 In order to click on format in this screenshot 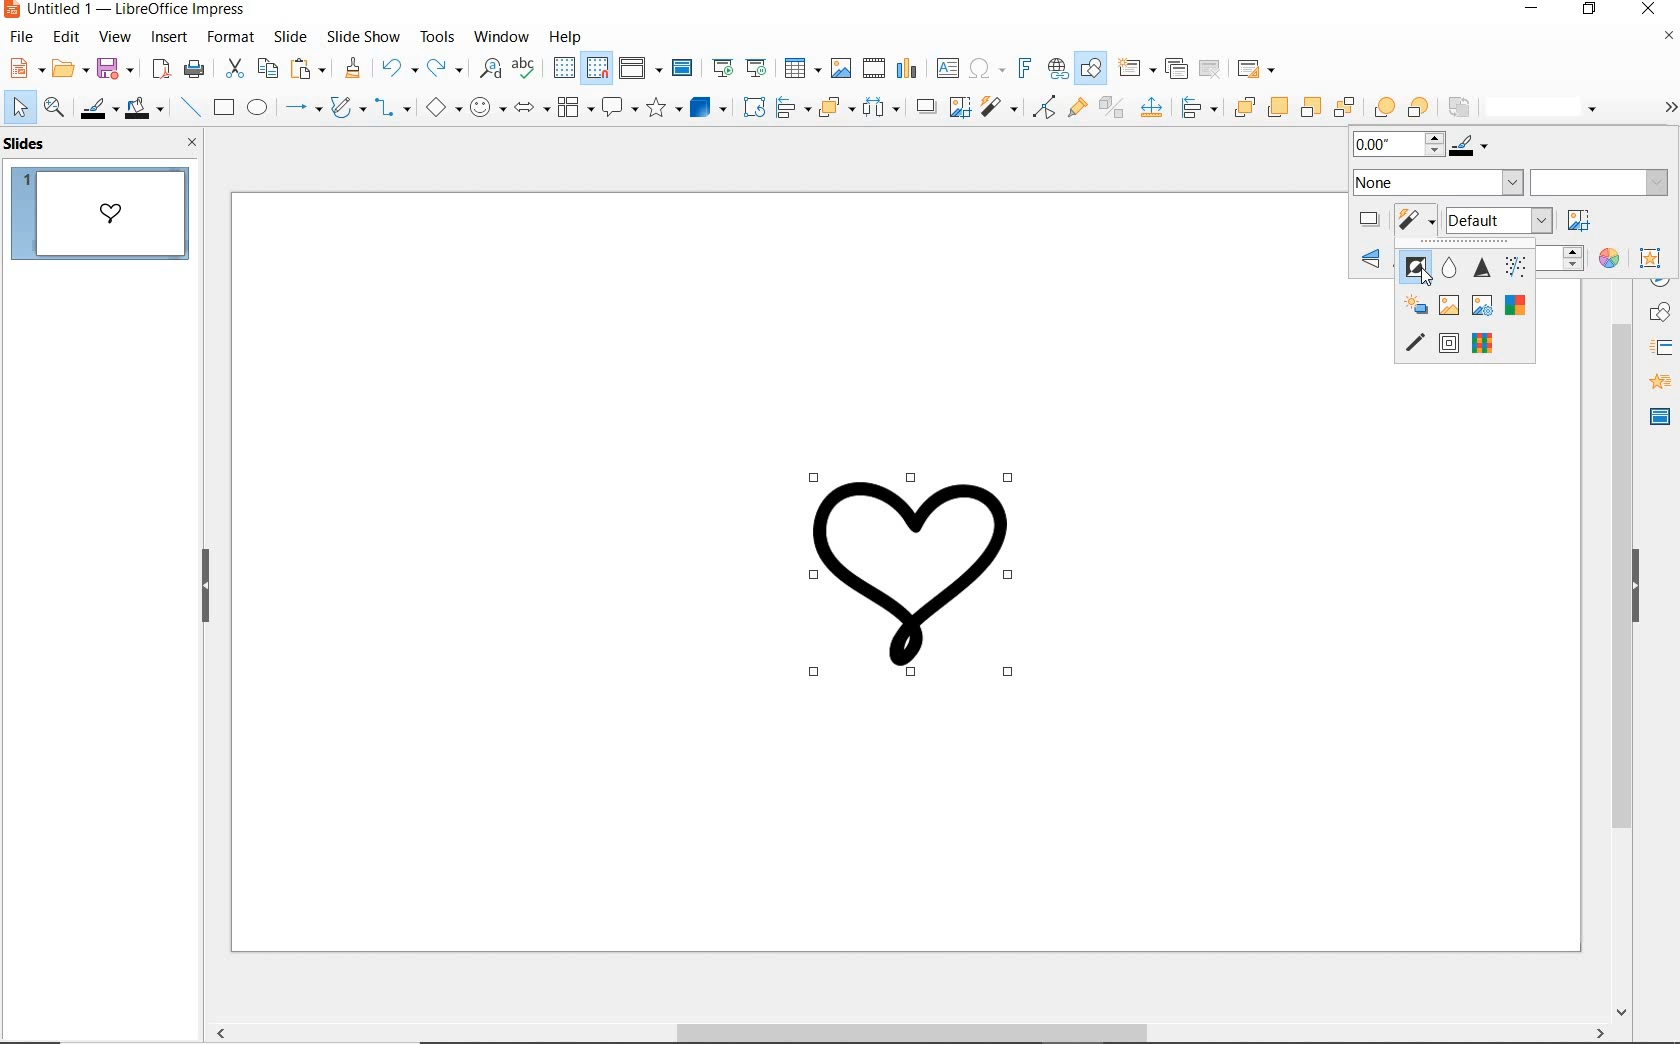, I will do `click(231, 37)`.